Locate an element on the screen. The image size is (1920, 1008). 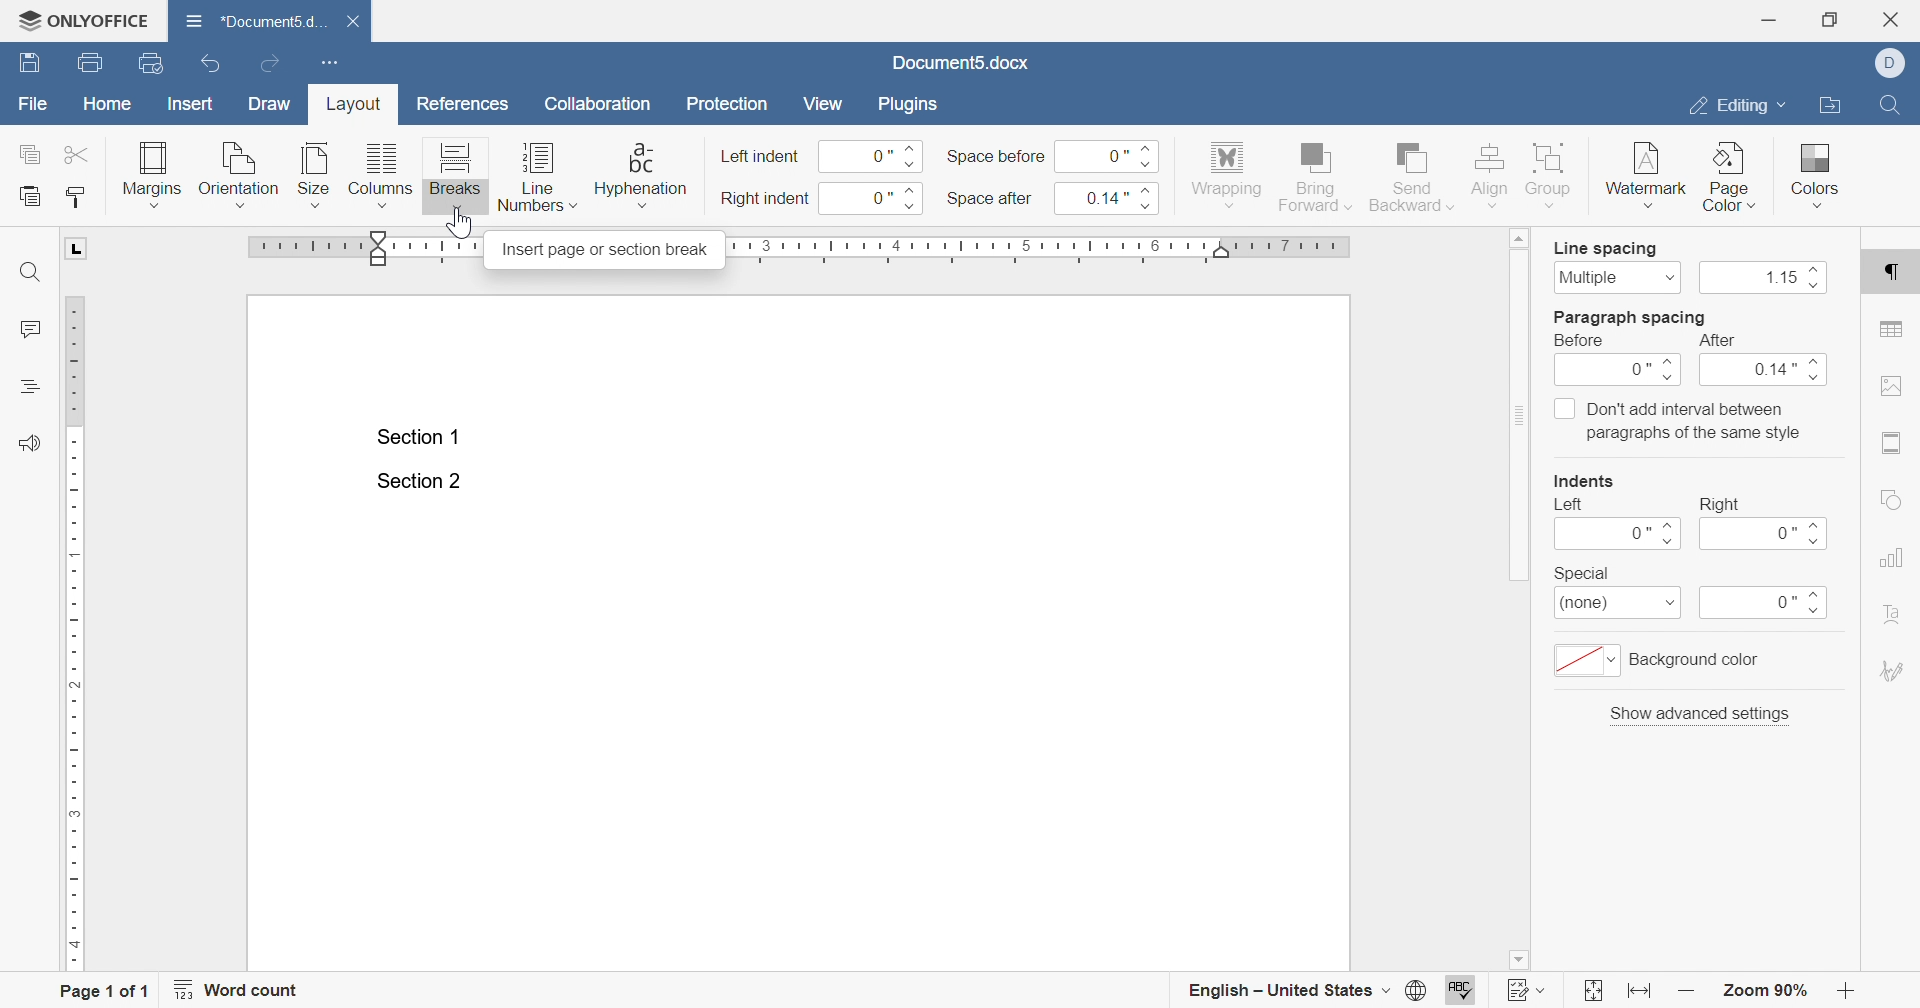
right is located at coordinates (1720, 504).